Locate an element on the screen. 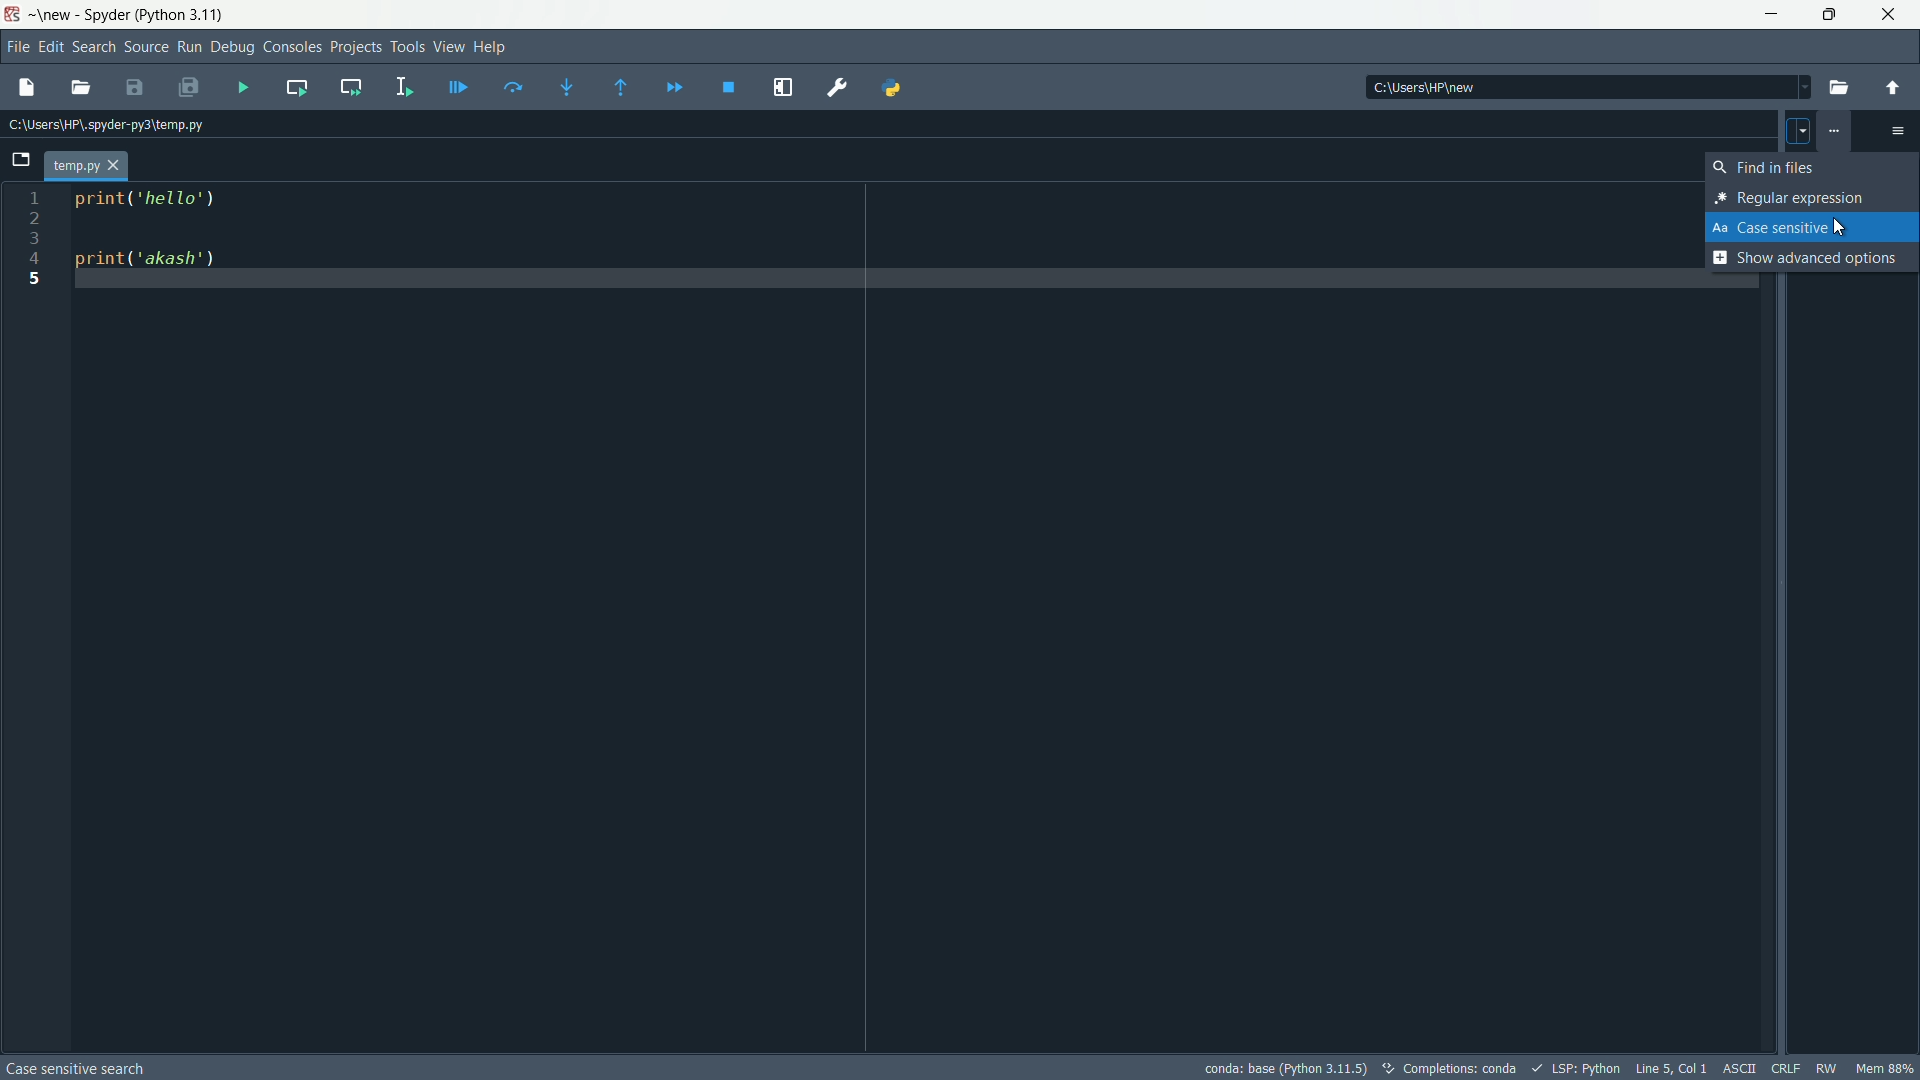 The width and height of the screenshot is (1920, 1080). debug file is located at coordinates (459, 85).